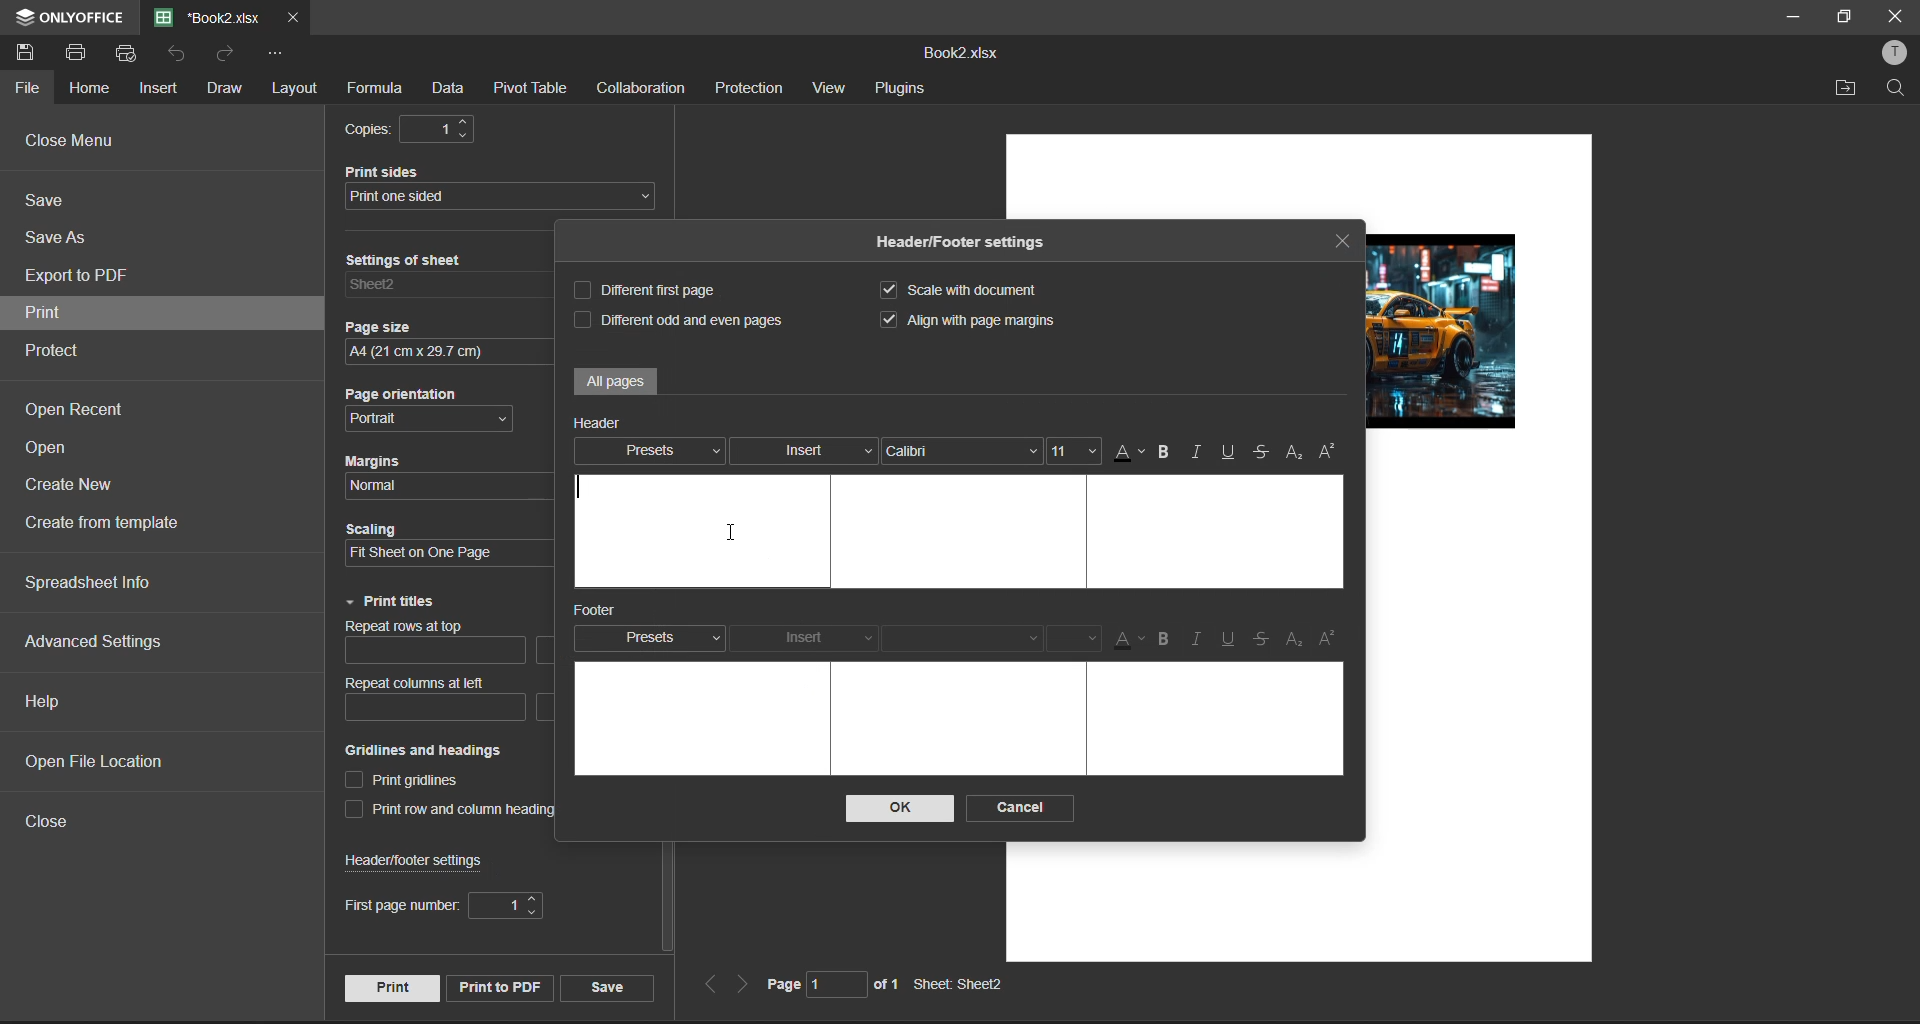 This screenshot has width=1920, height=1024. I want to click on customize quick access toolbar, so click(283, 58).